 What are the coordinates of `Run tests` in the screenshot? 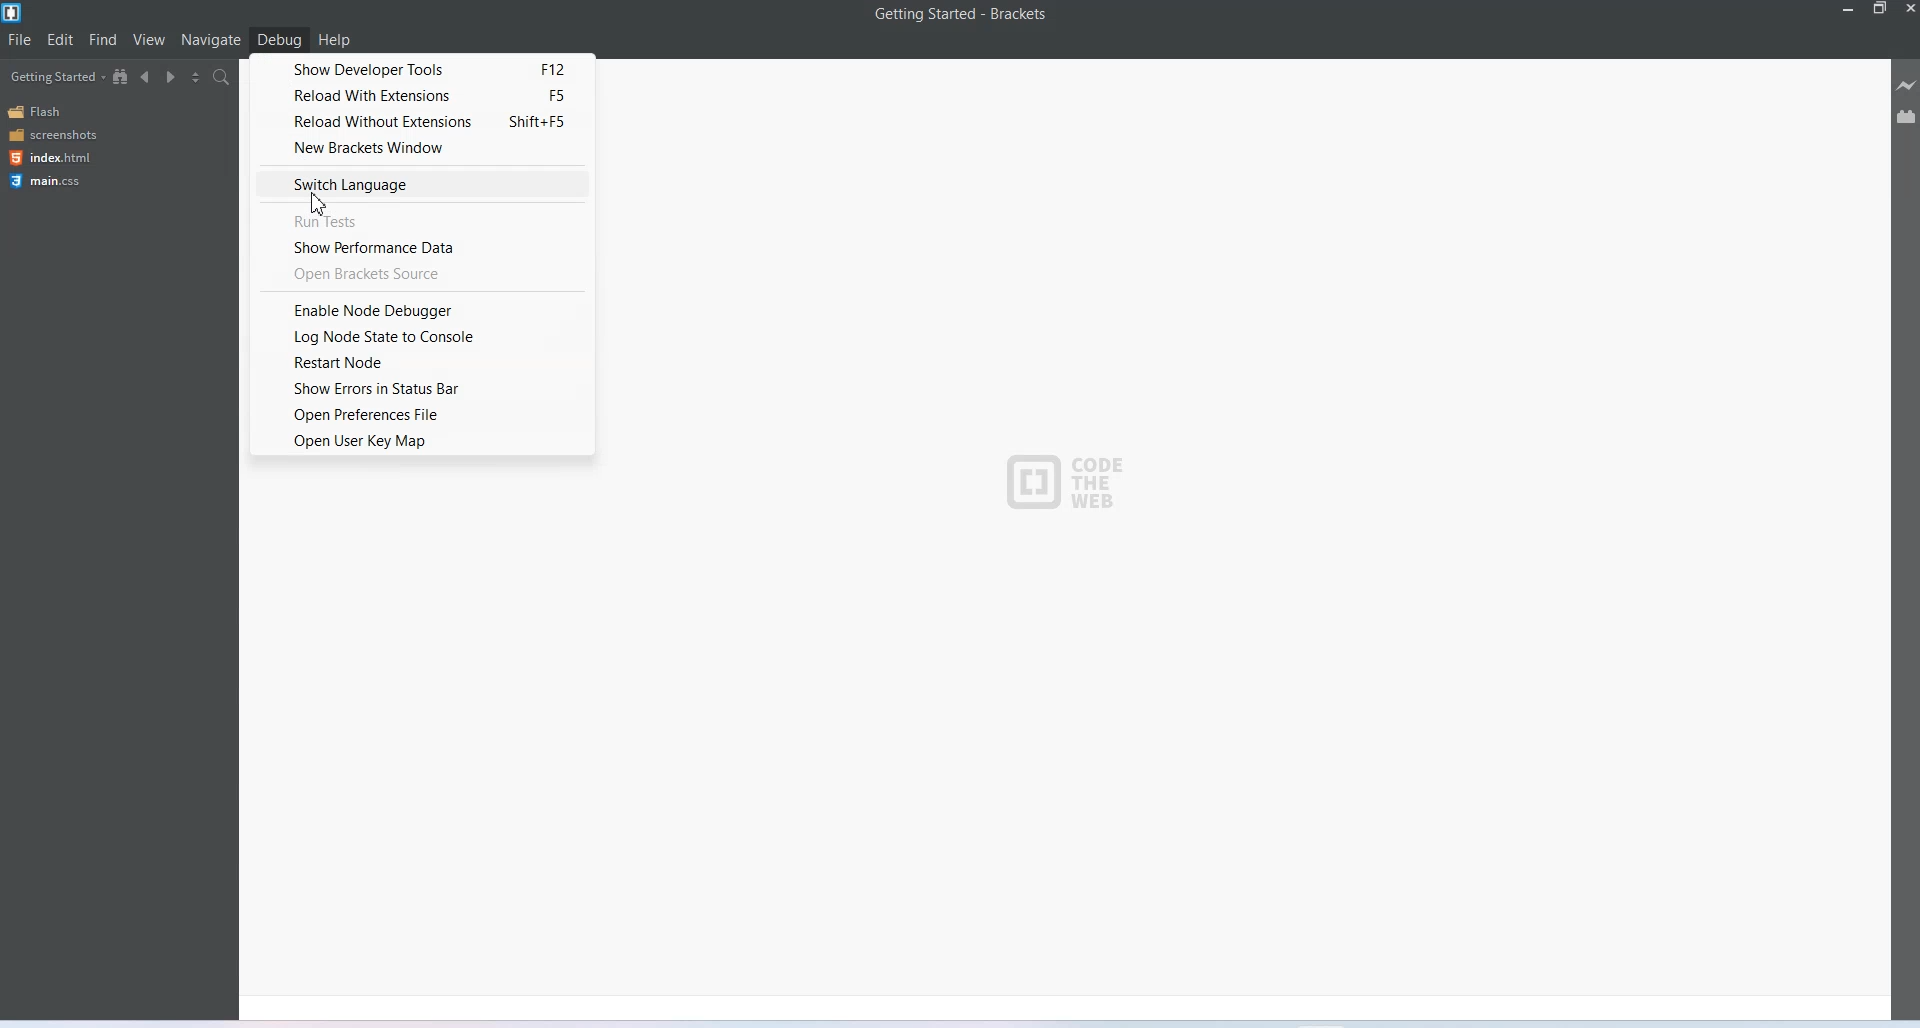 It's located at (424, 219).